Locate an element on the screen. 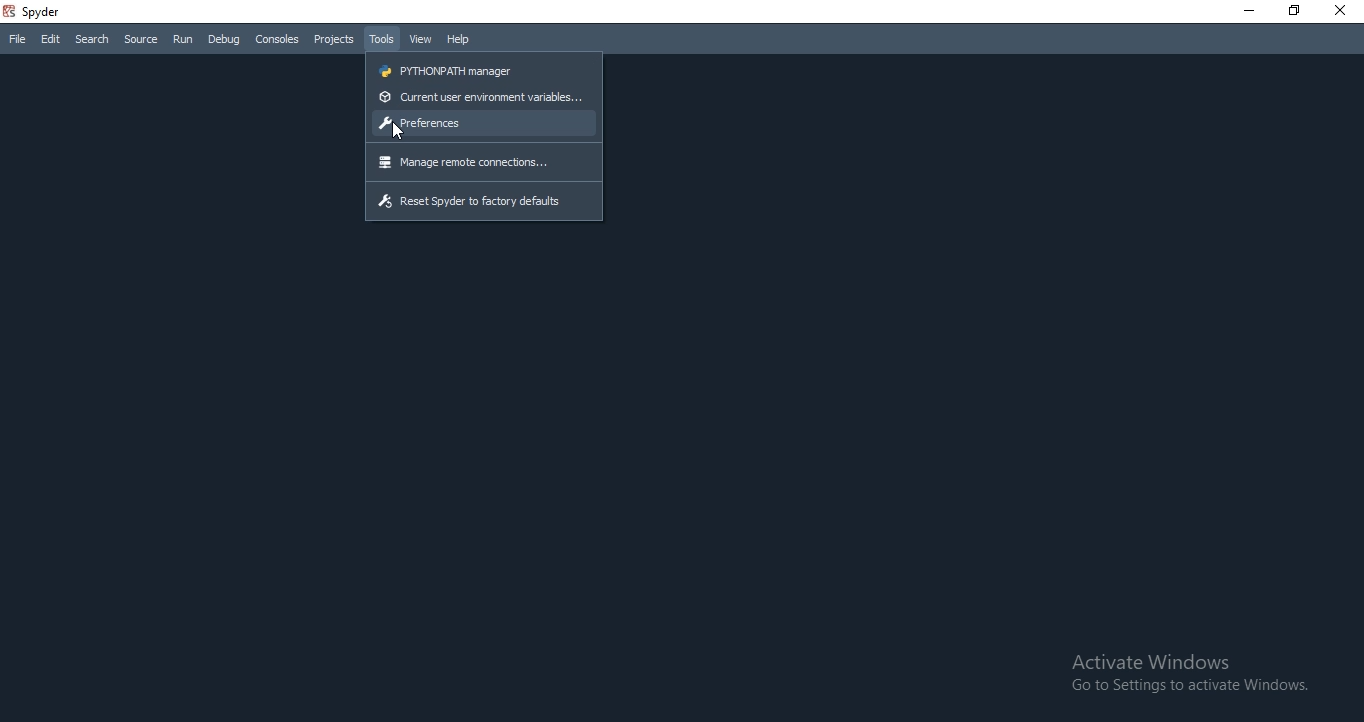 The width and height of the screenshot is (1364, 722). Source is located at coordinates (140, 40).